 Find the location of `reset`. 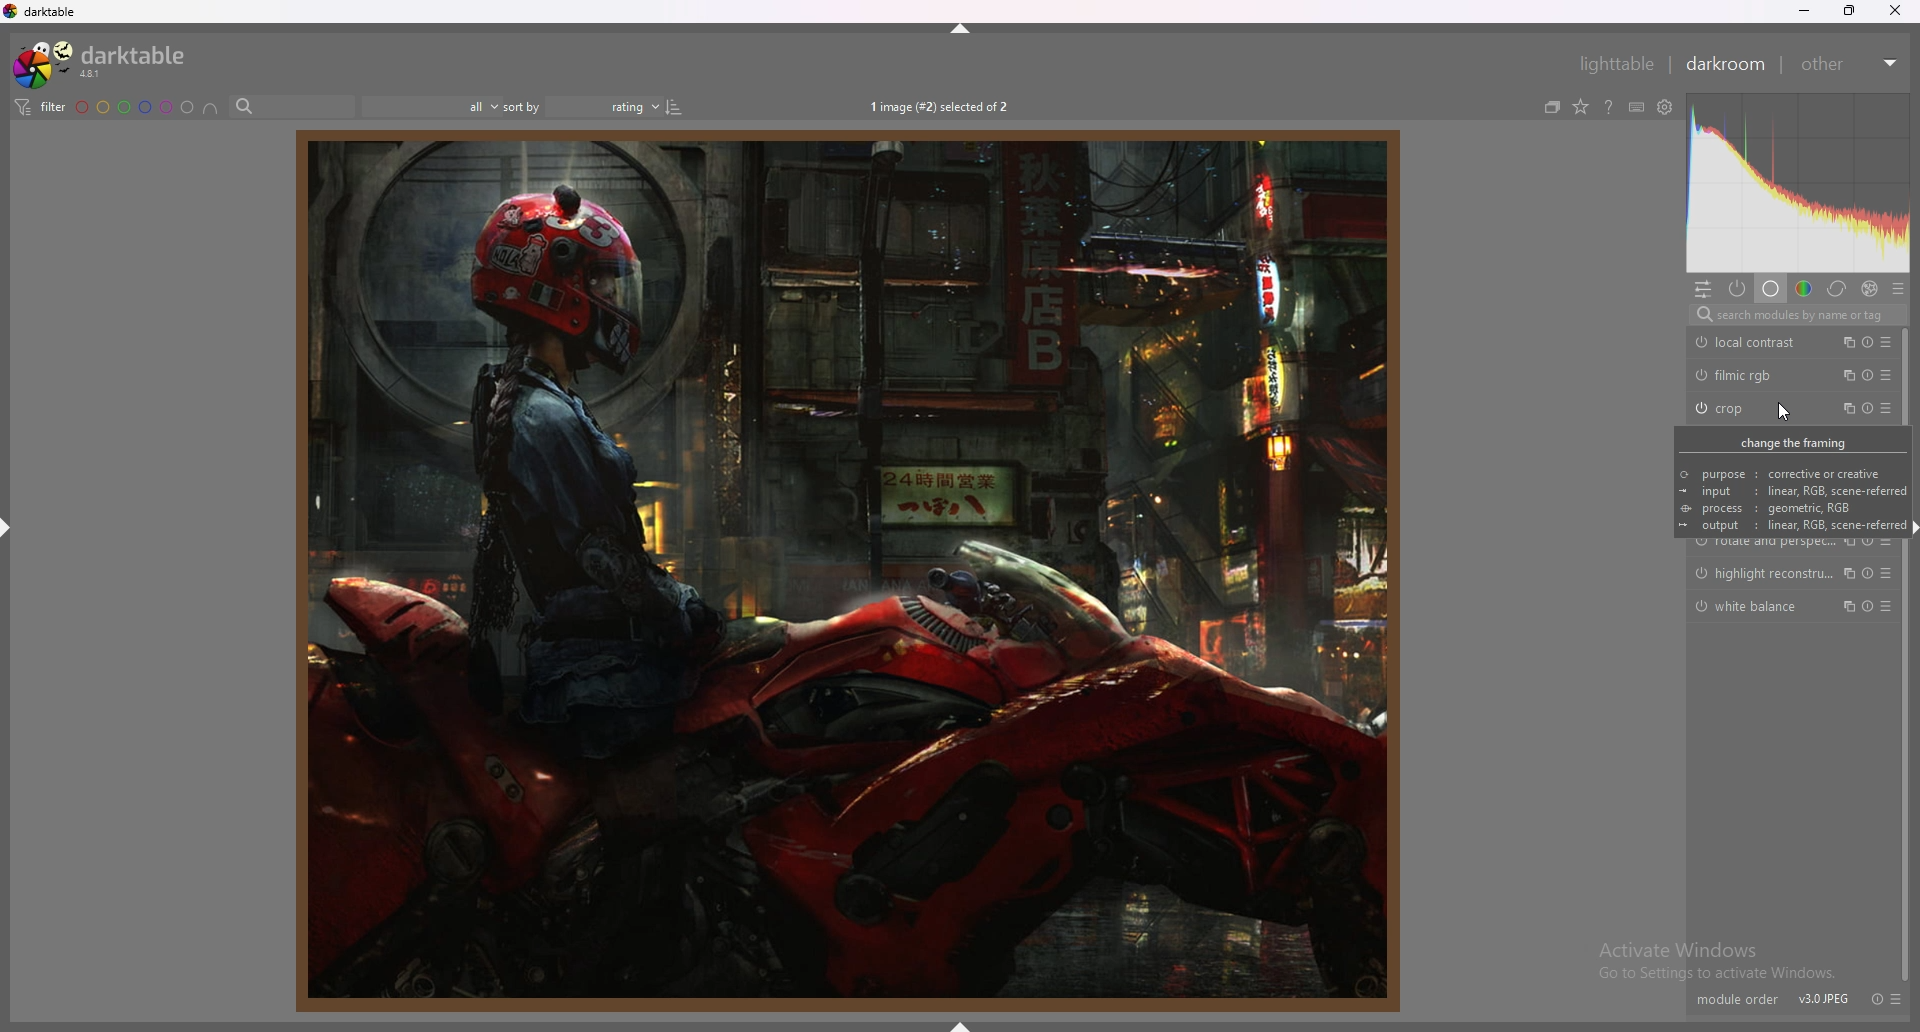

reset is located at coordinates (1867, 408).